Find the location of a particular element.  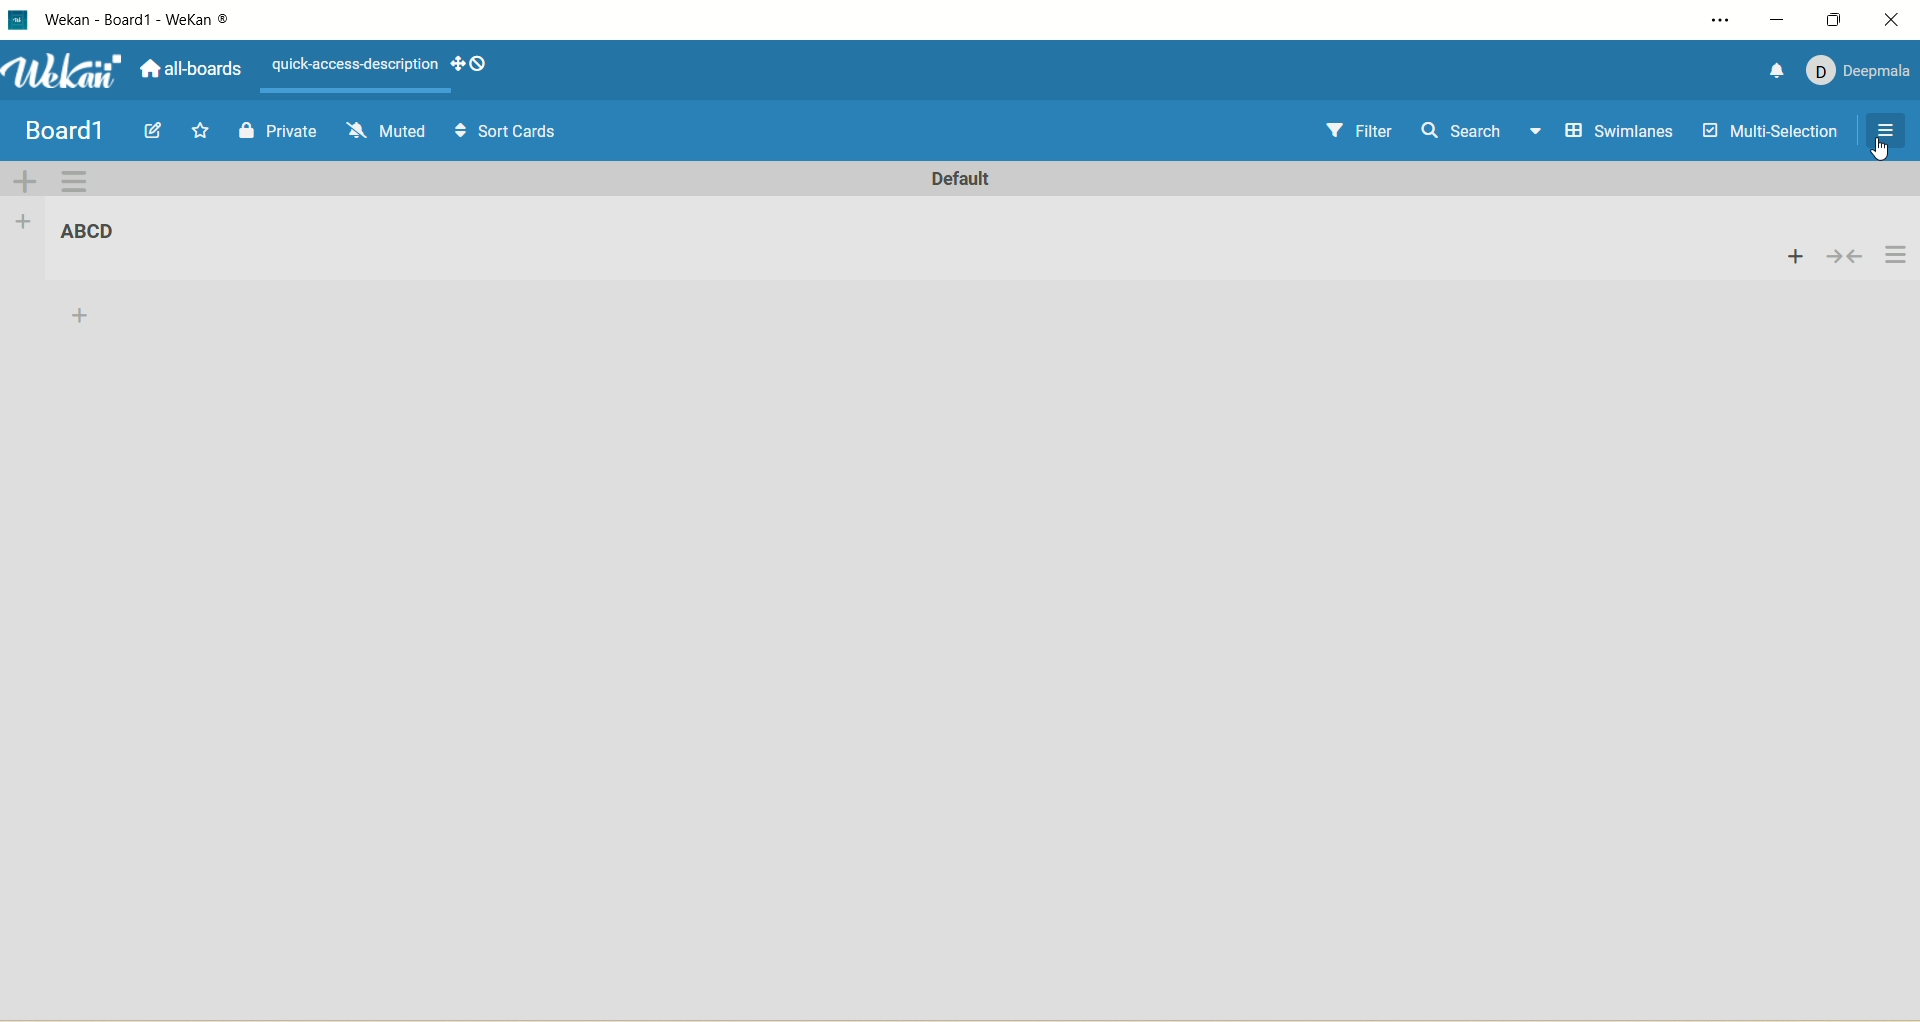

wekan is located at coordinates (66, 70).